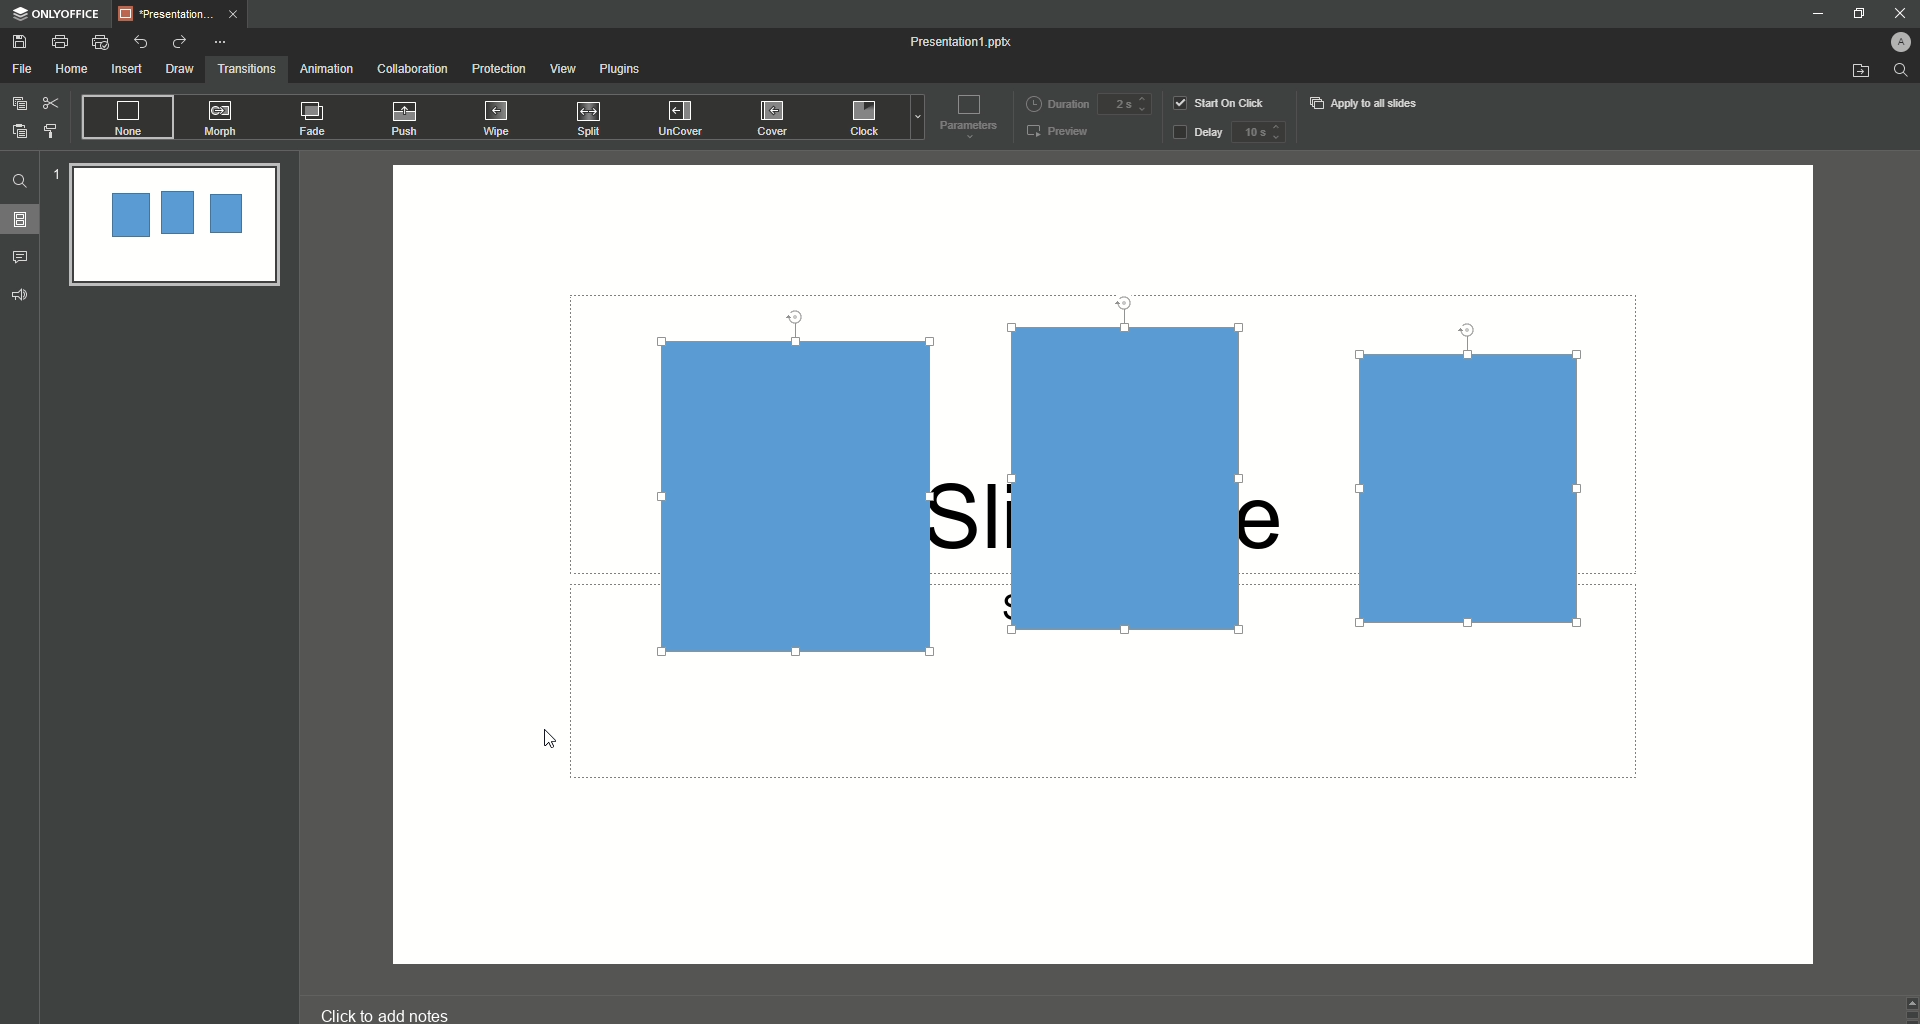 This screenshot has width=1920, height=1024. Describe the element at coordinates (20, 42) in the screenshot. I see `Save` at that location.